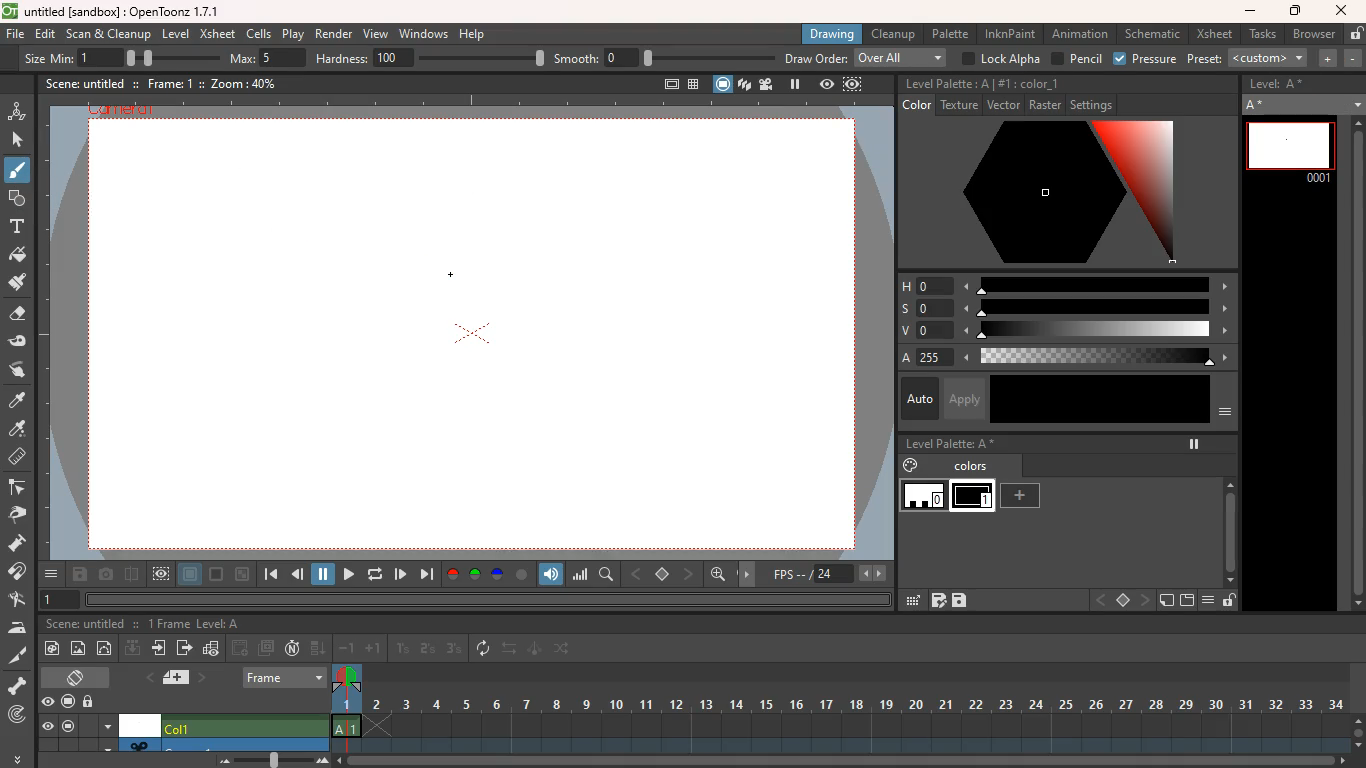 This screenshot has height=768, width=1366. Describe the element at coordinates (107, 650) in the screenshot. I see `circle` at that location.